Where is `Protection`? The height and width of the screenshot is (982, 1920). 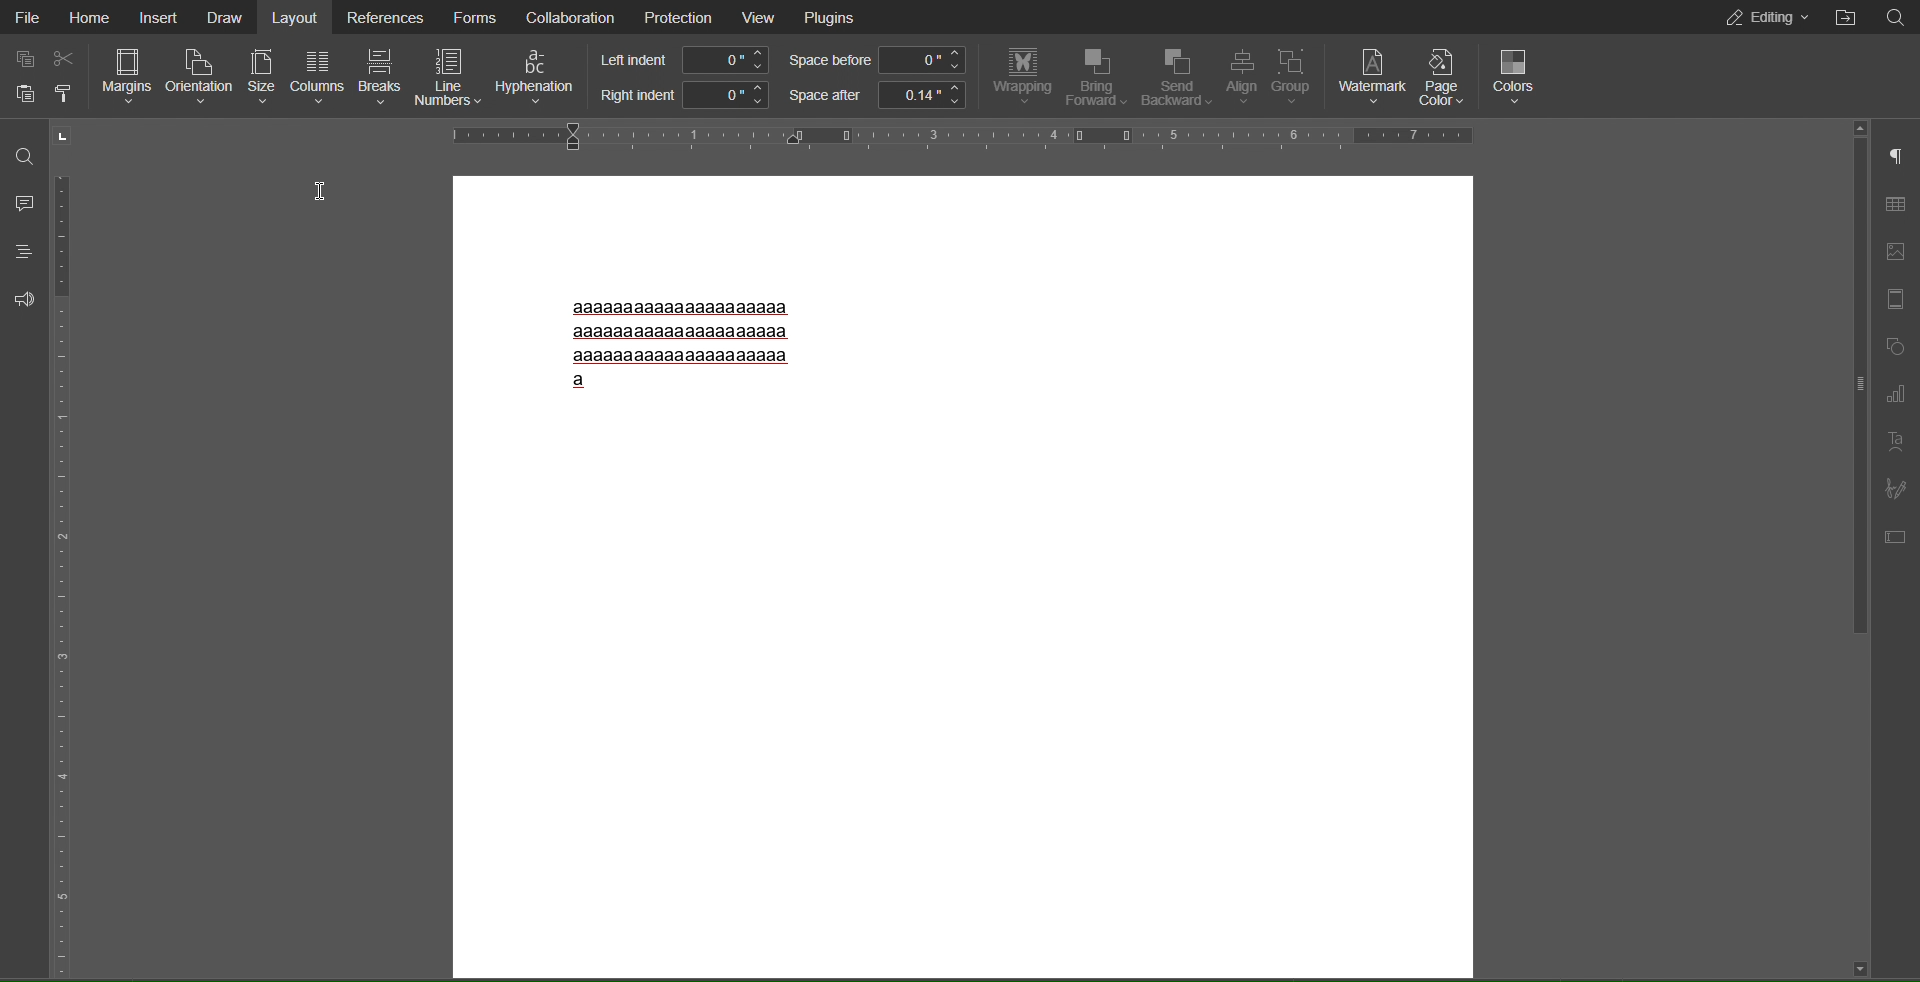
Protection is located at coordinates (676, 17).